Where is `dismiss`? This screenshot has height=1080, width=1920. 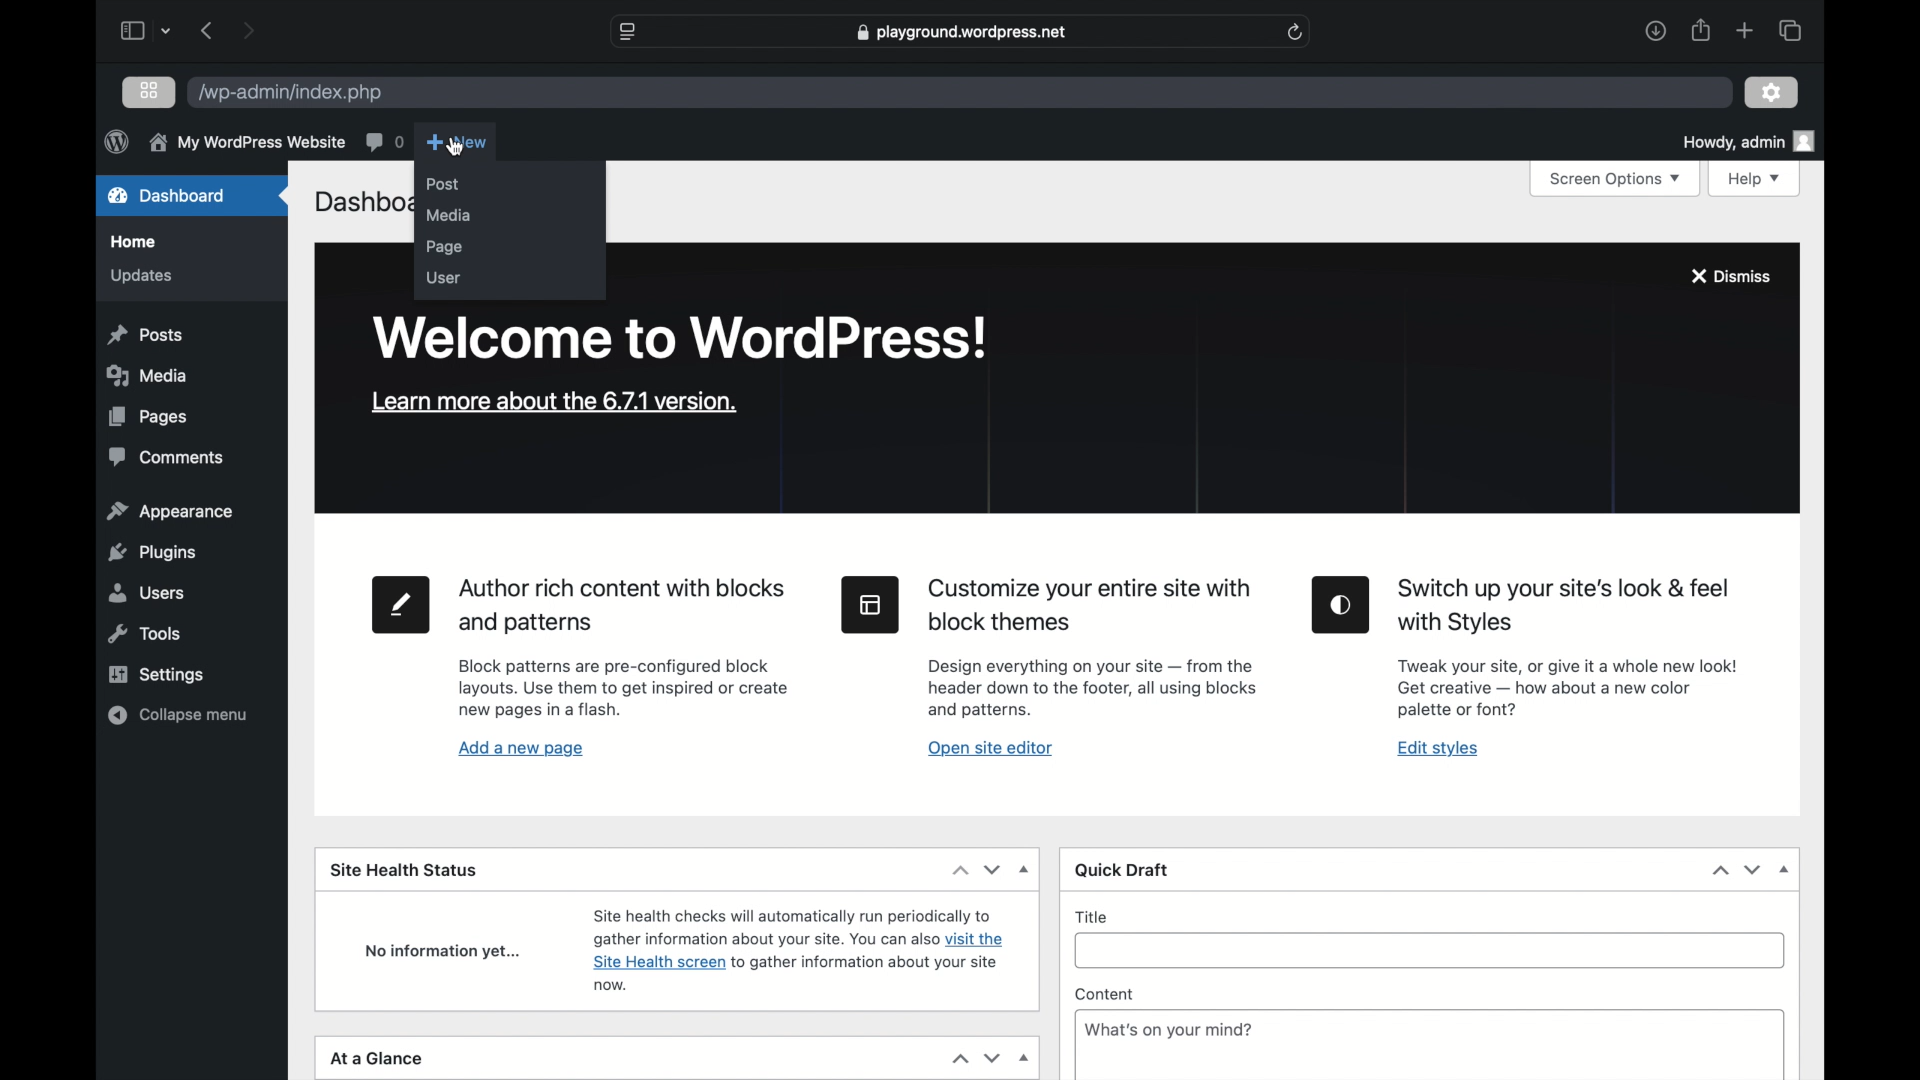
dismiss is located at coordinates (1729, 276).